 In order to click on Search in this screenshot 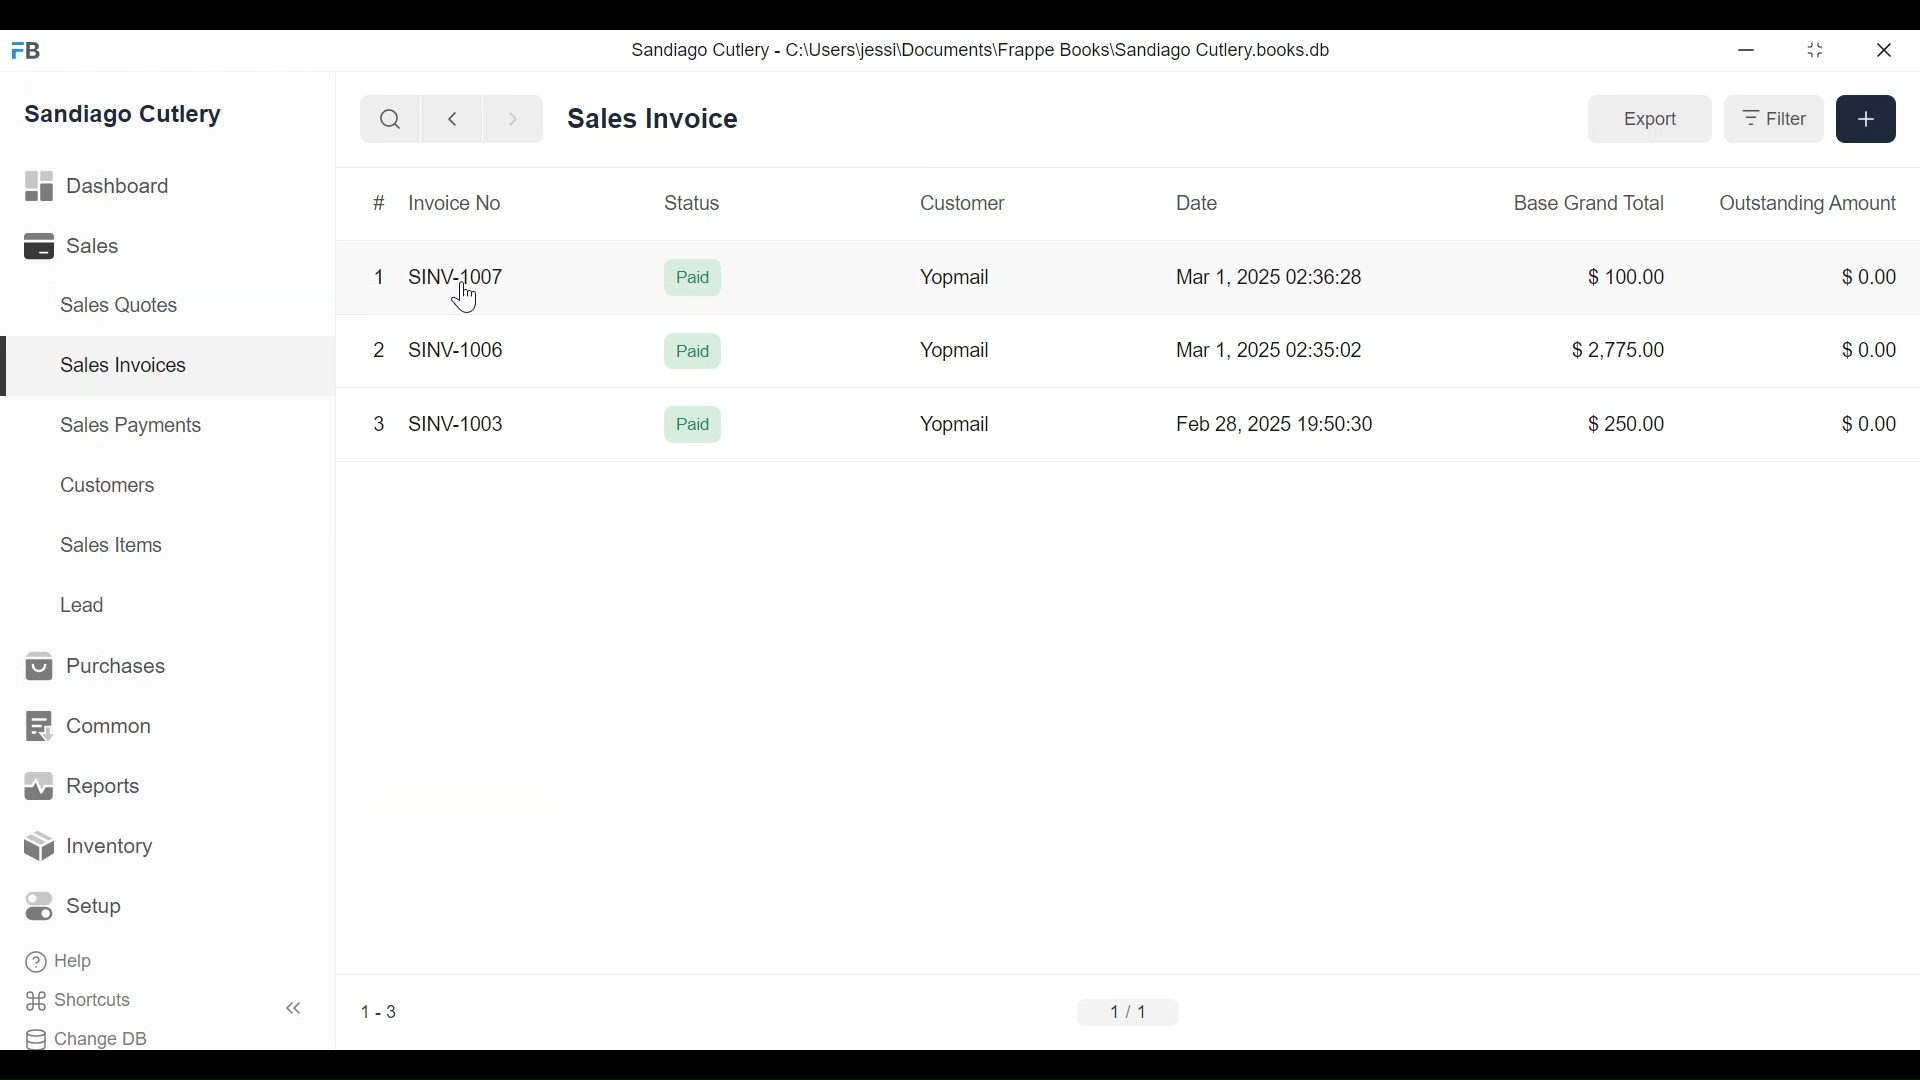, I will do `click(390, 118)`.